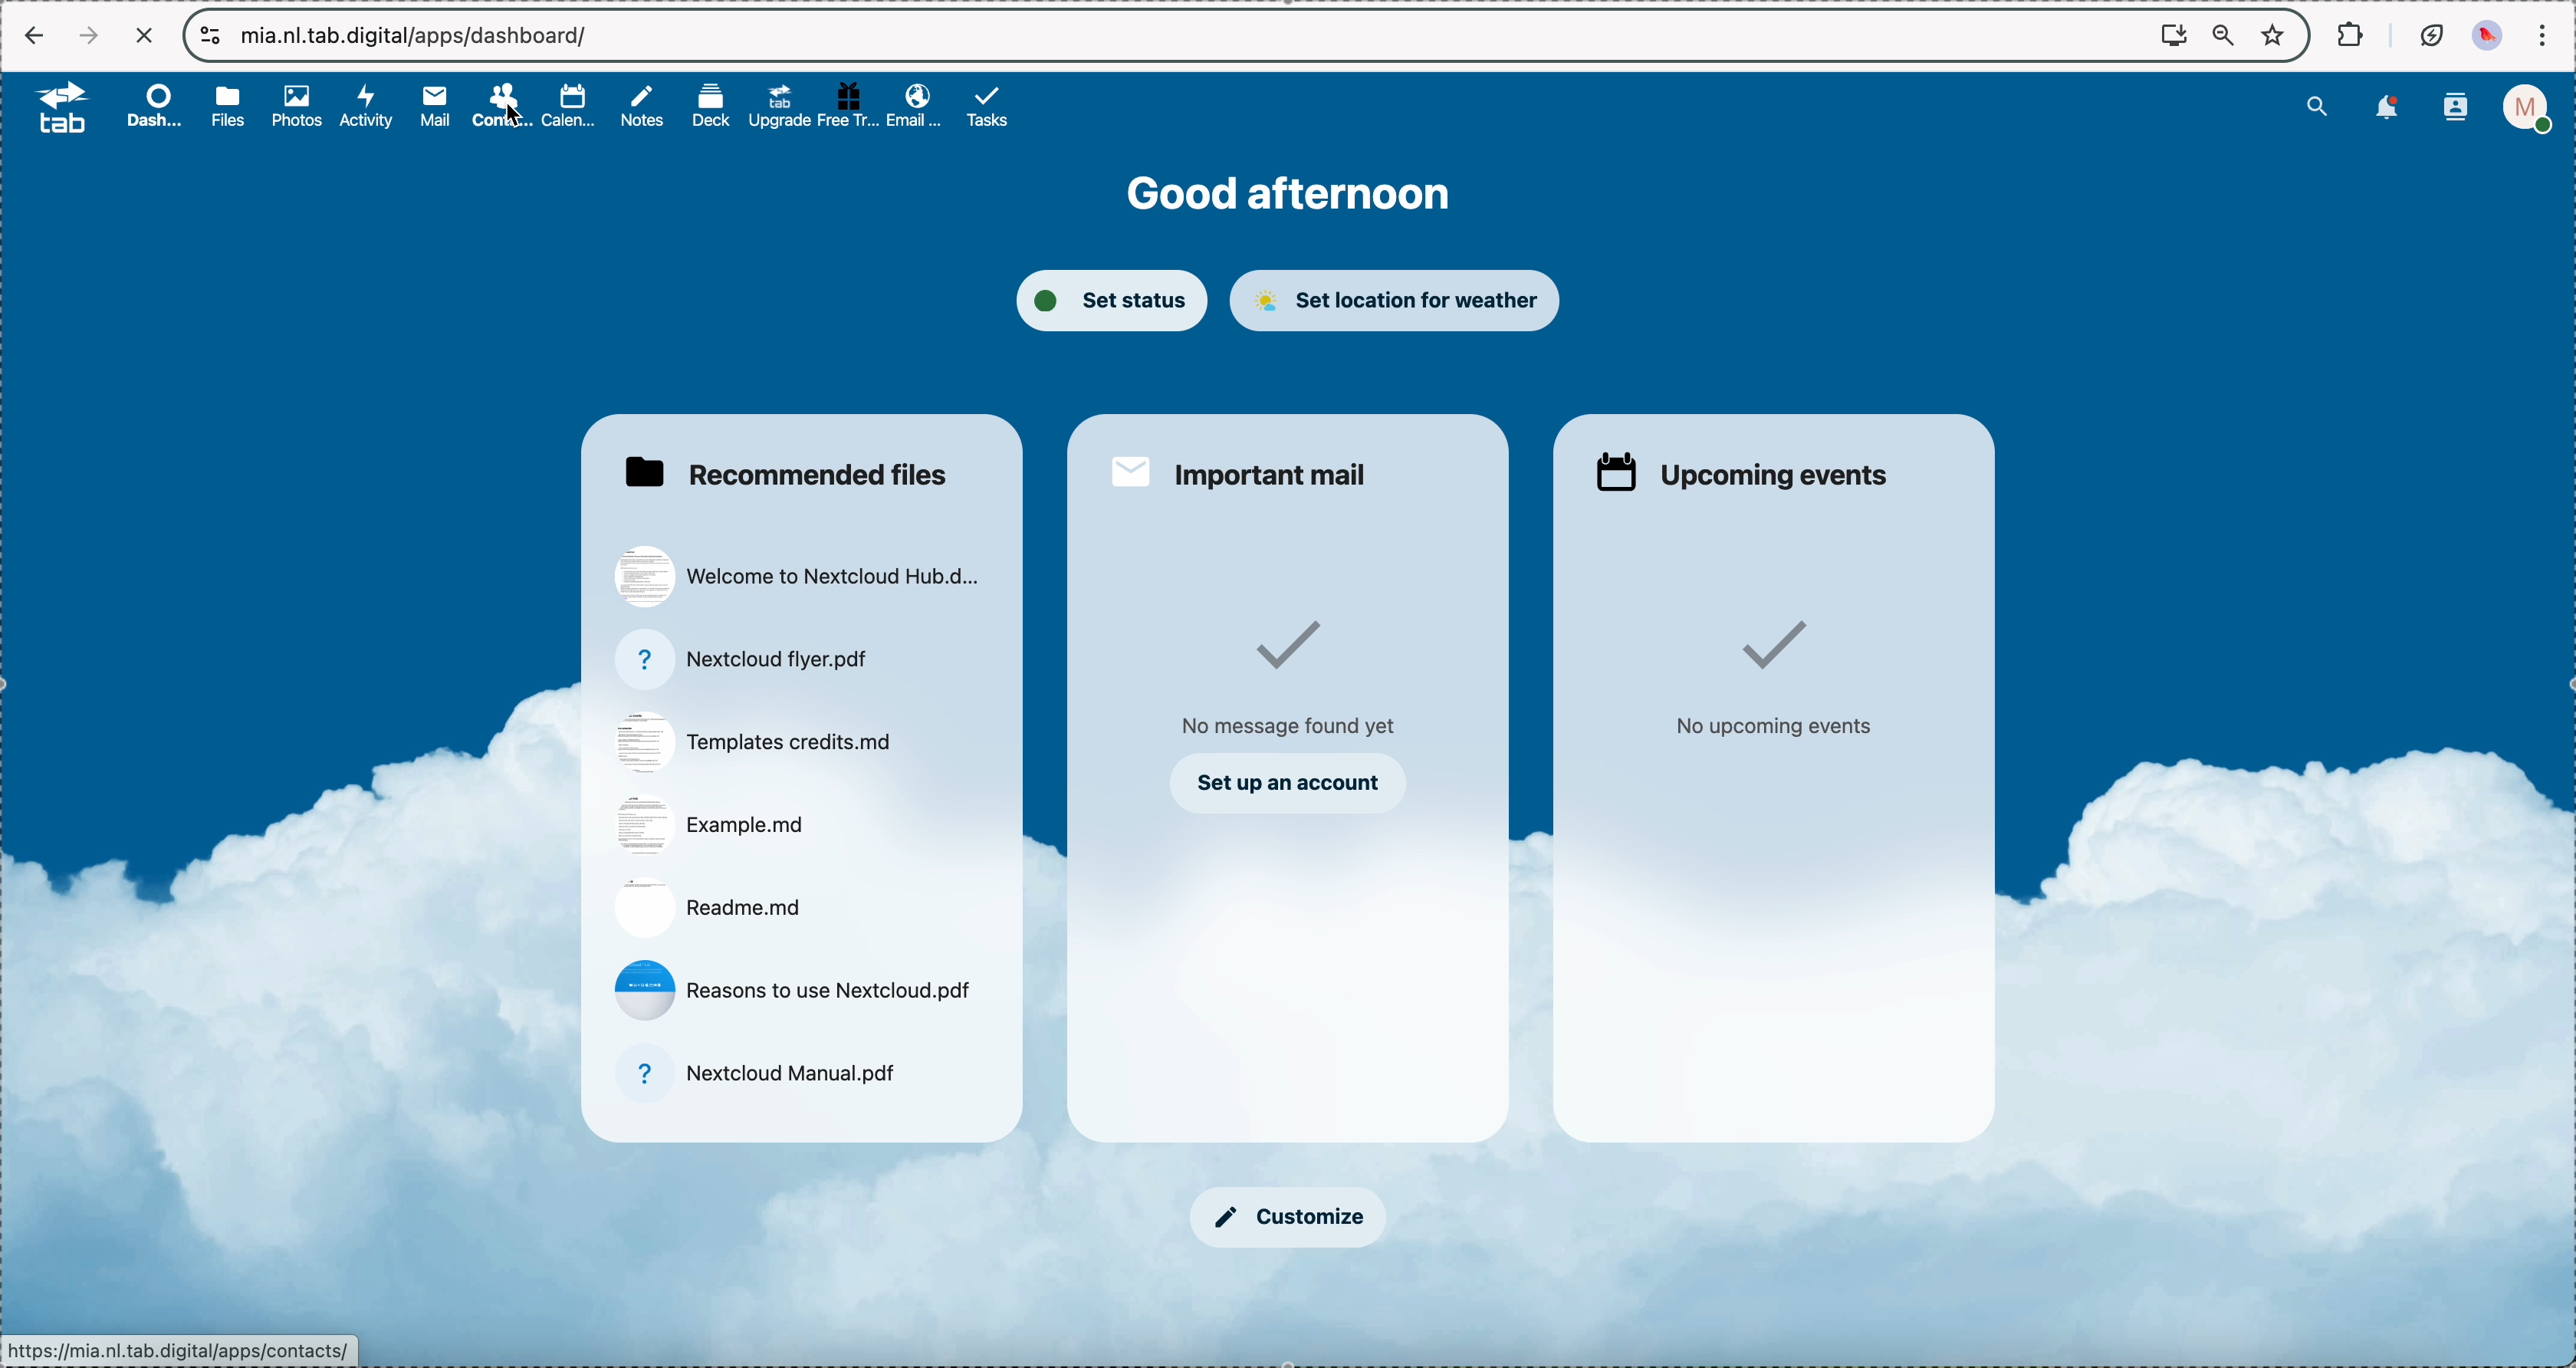  I want to click on no upcoming events, so click(1785, 680).